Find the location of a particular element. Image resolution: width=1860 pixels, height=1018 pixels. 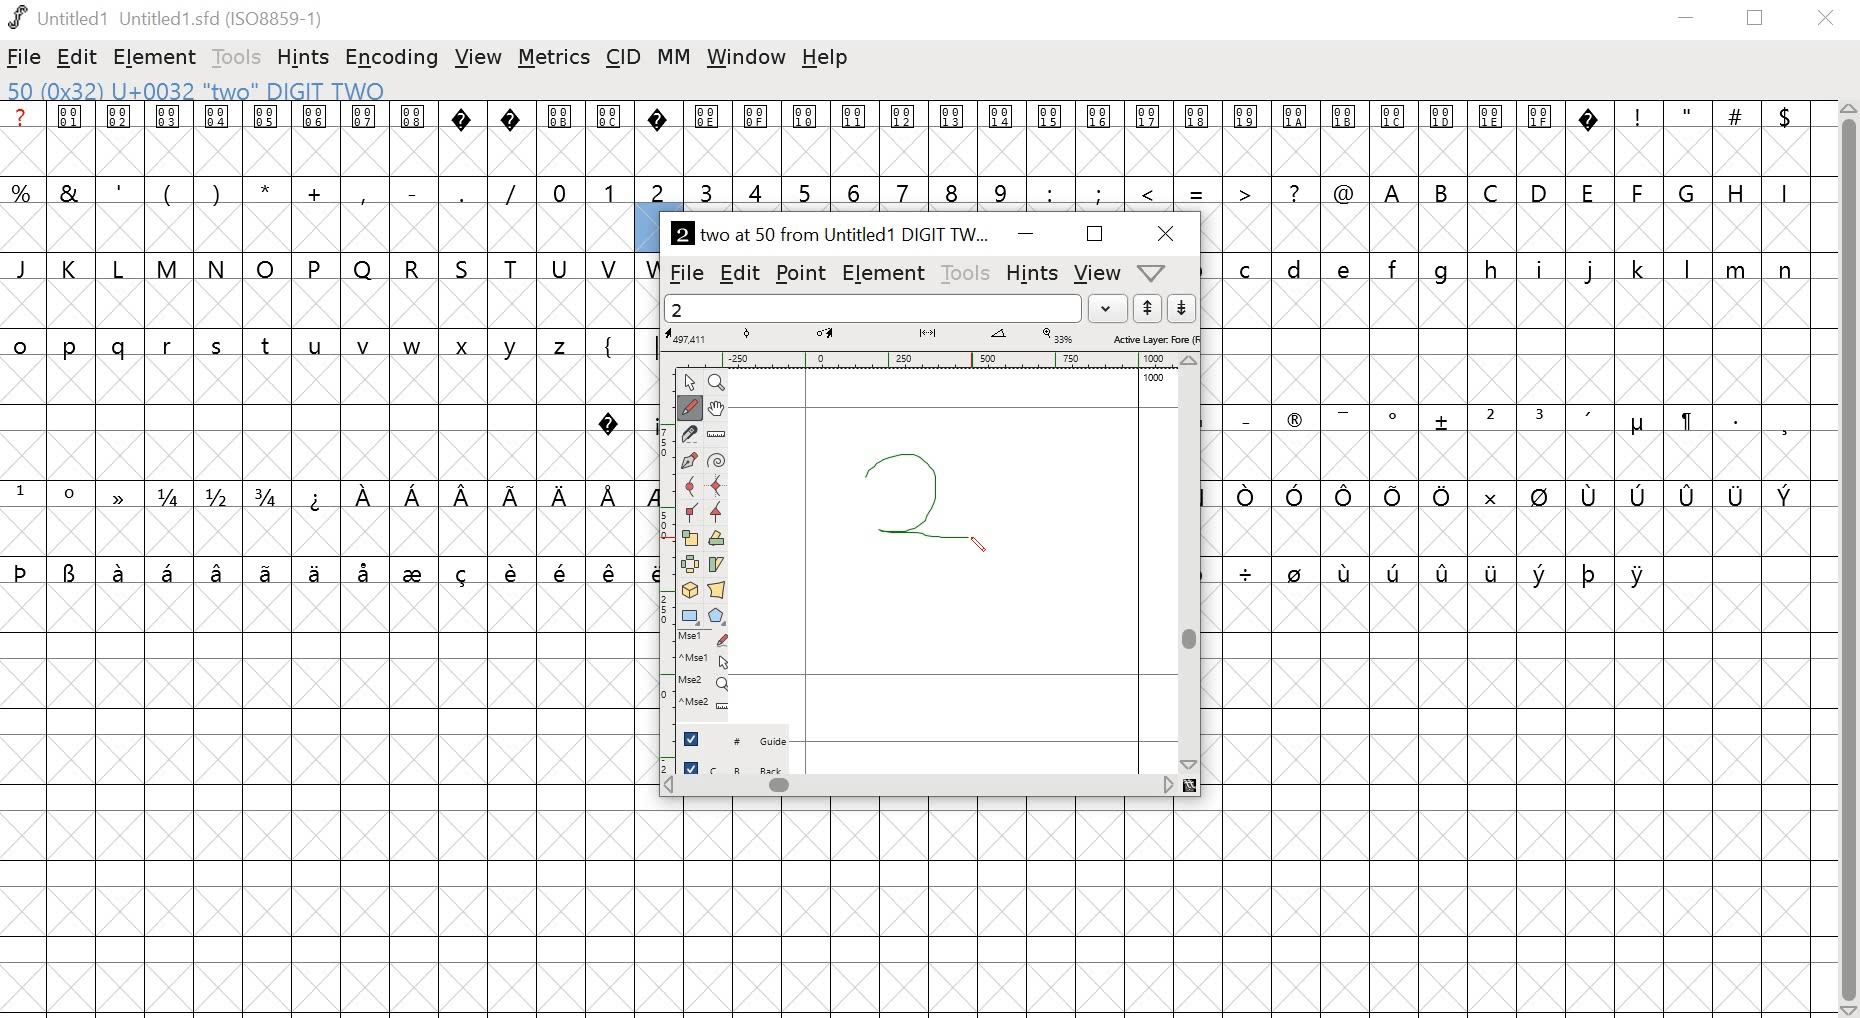

point is located at coordinates (693, 383).